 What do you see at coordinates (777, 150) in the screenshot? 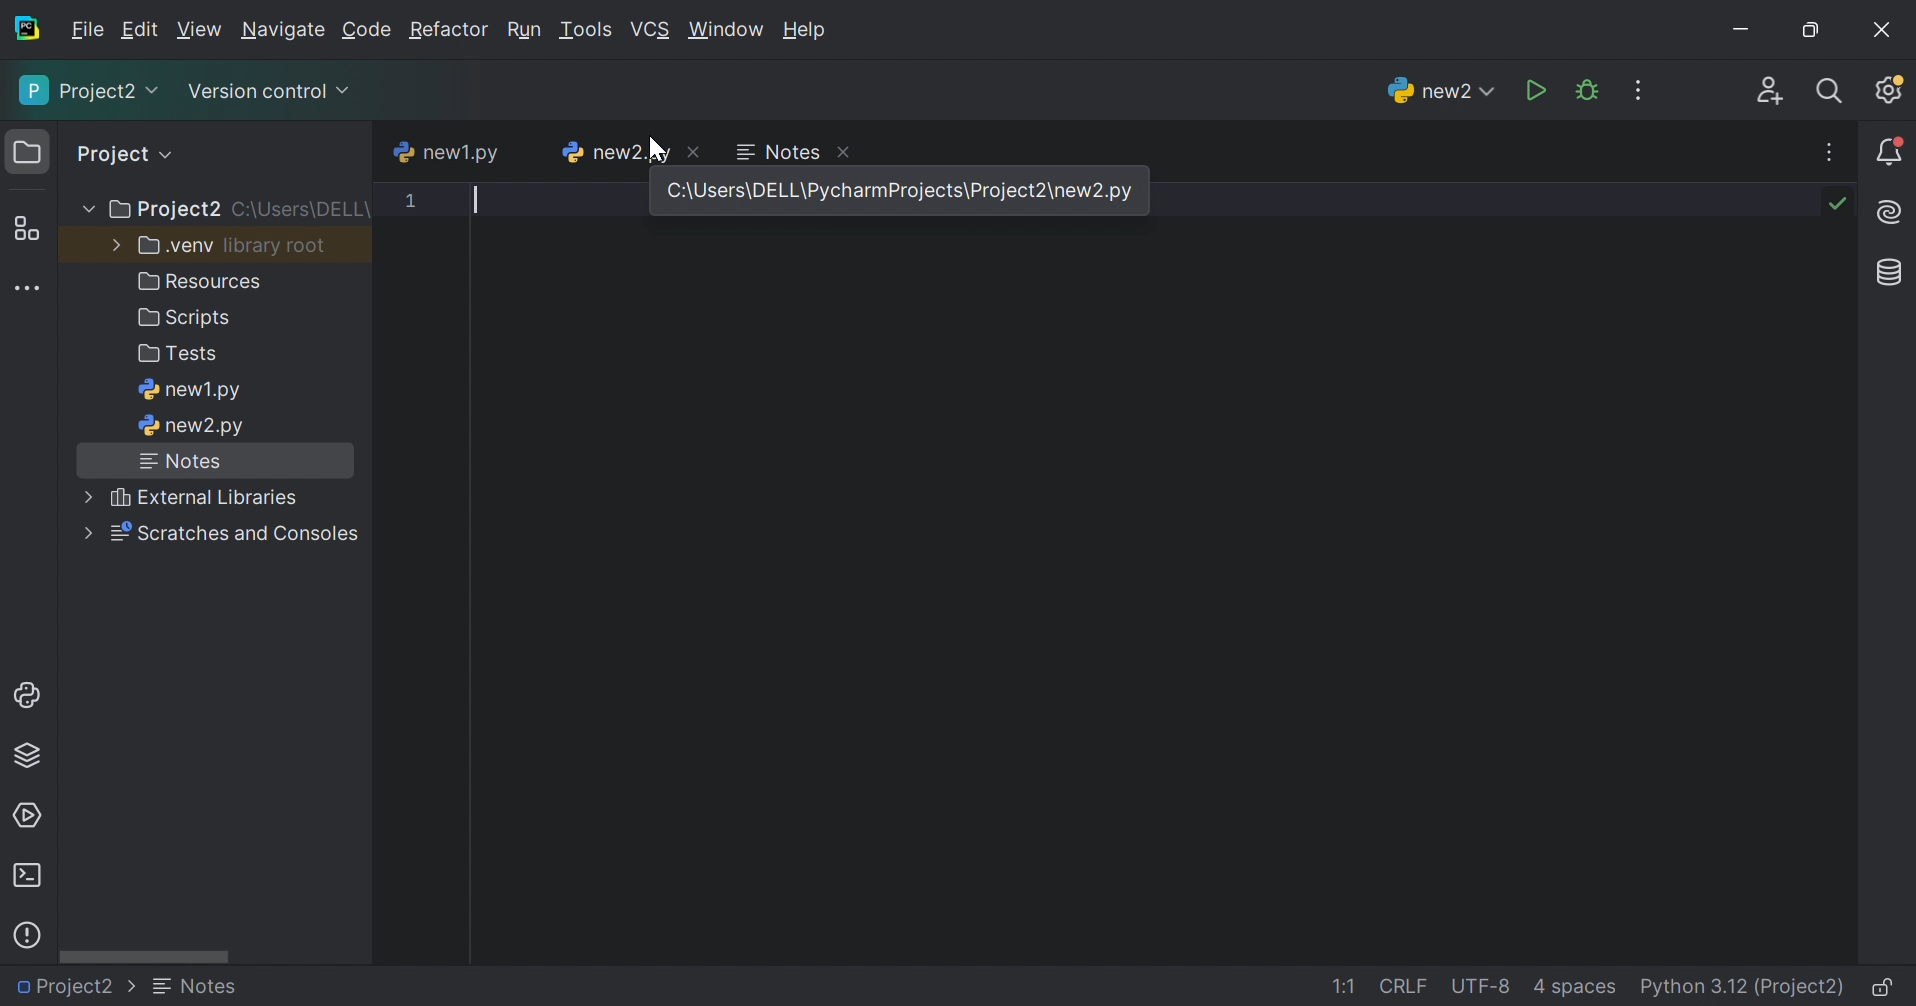
I see `Notes` at bounding box center [777, 150].